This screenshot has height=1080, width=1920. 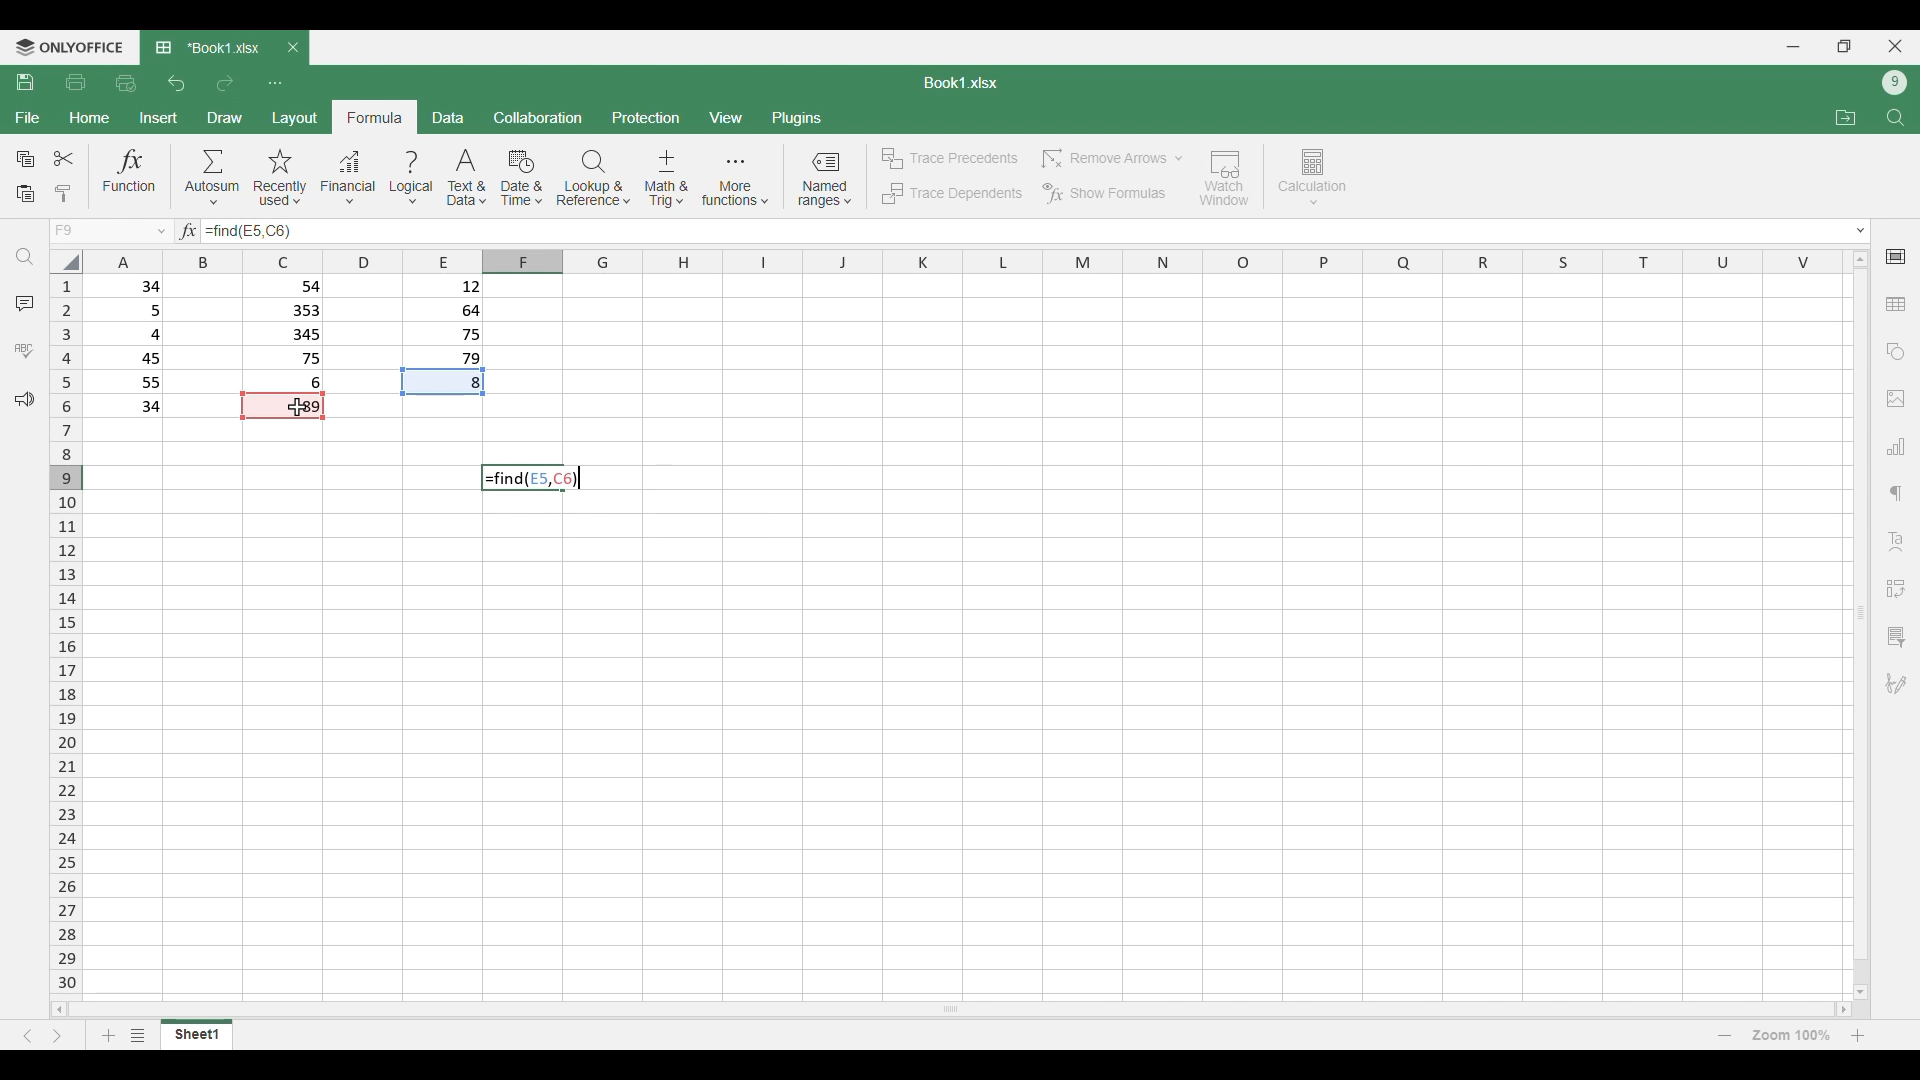 I want to click on Indicates columns, so click(x=958, y=262).